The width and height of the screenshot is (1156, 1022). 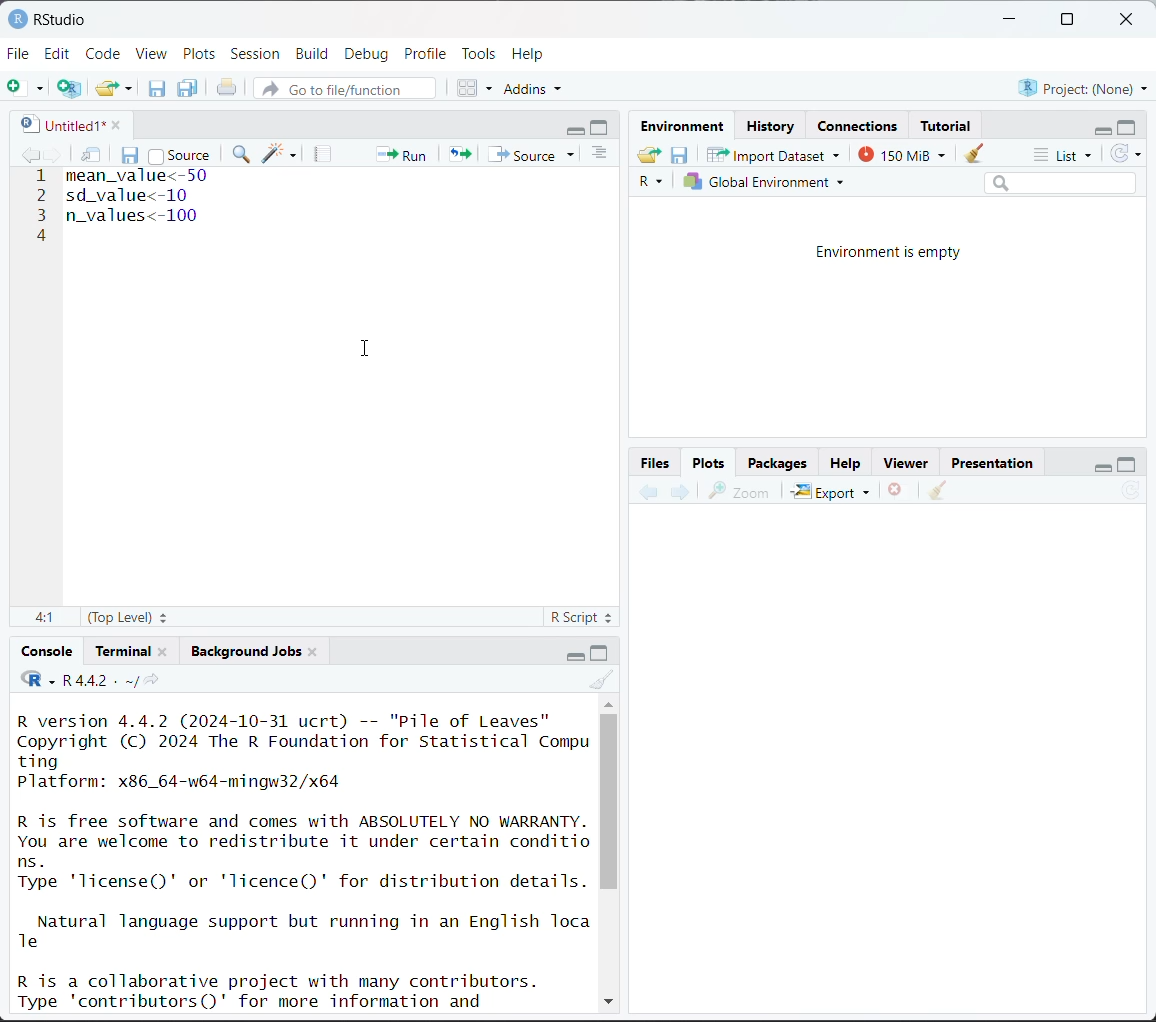 What do you see at coordinates (1126, 154) in the screenshot?
I see `refresh the list` at bounding box center [1126, 154].